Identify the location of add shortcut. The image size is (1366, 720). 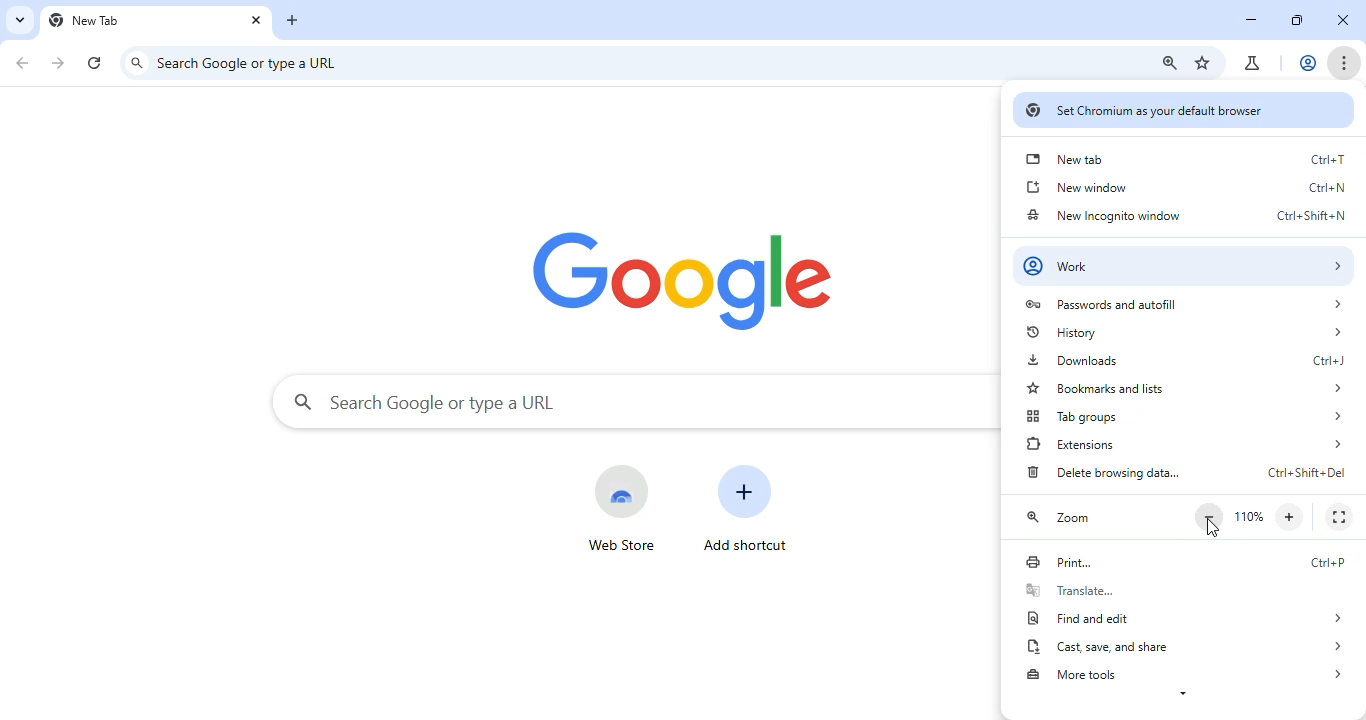
(749, 509).